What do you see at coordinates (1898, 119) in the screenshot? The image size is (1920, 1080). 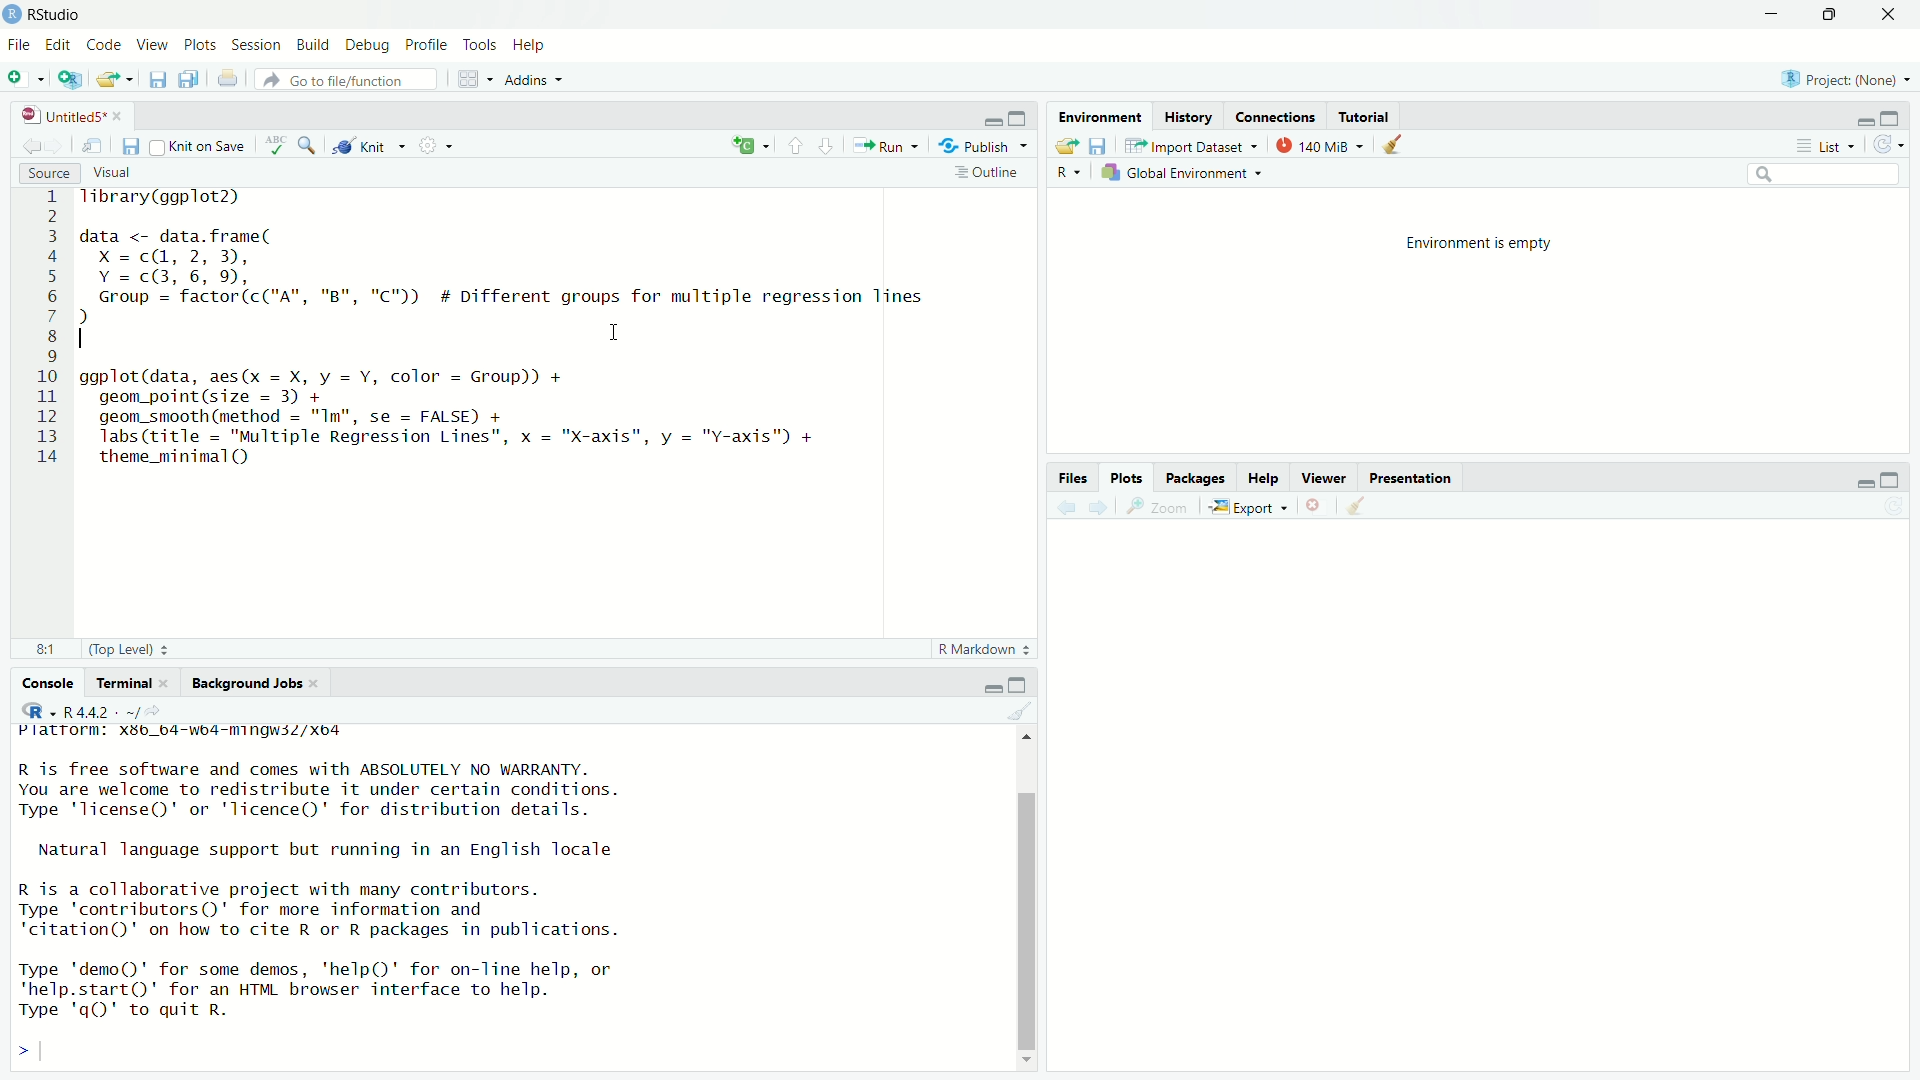 I see `maximise` at bounding box center [1898, 119].